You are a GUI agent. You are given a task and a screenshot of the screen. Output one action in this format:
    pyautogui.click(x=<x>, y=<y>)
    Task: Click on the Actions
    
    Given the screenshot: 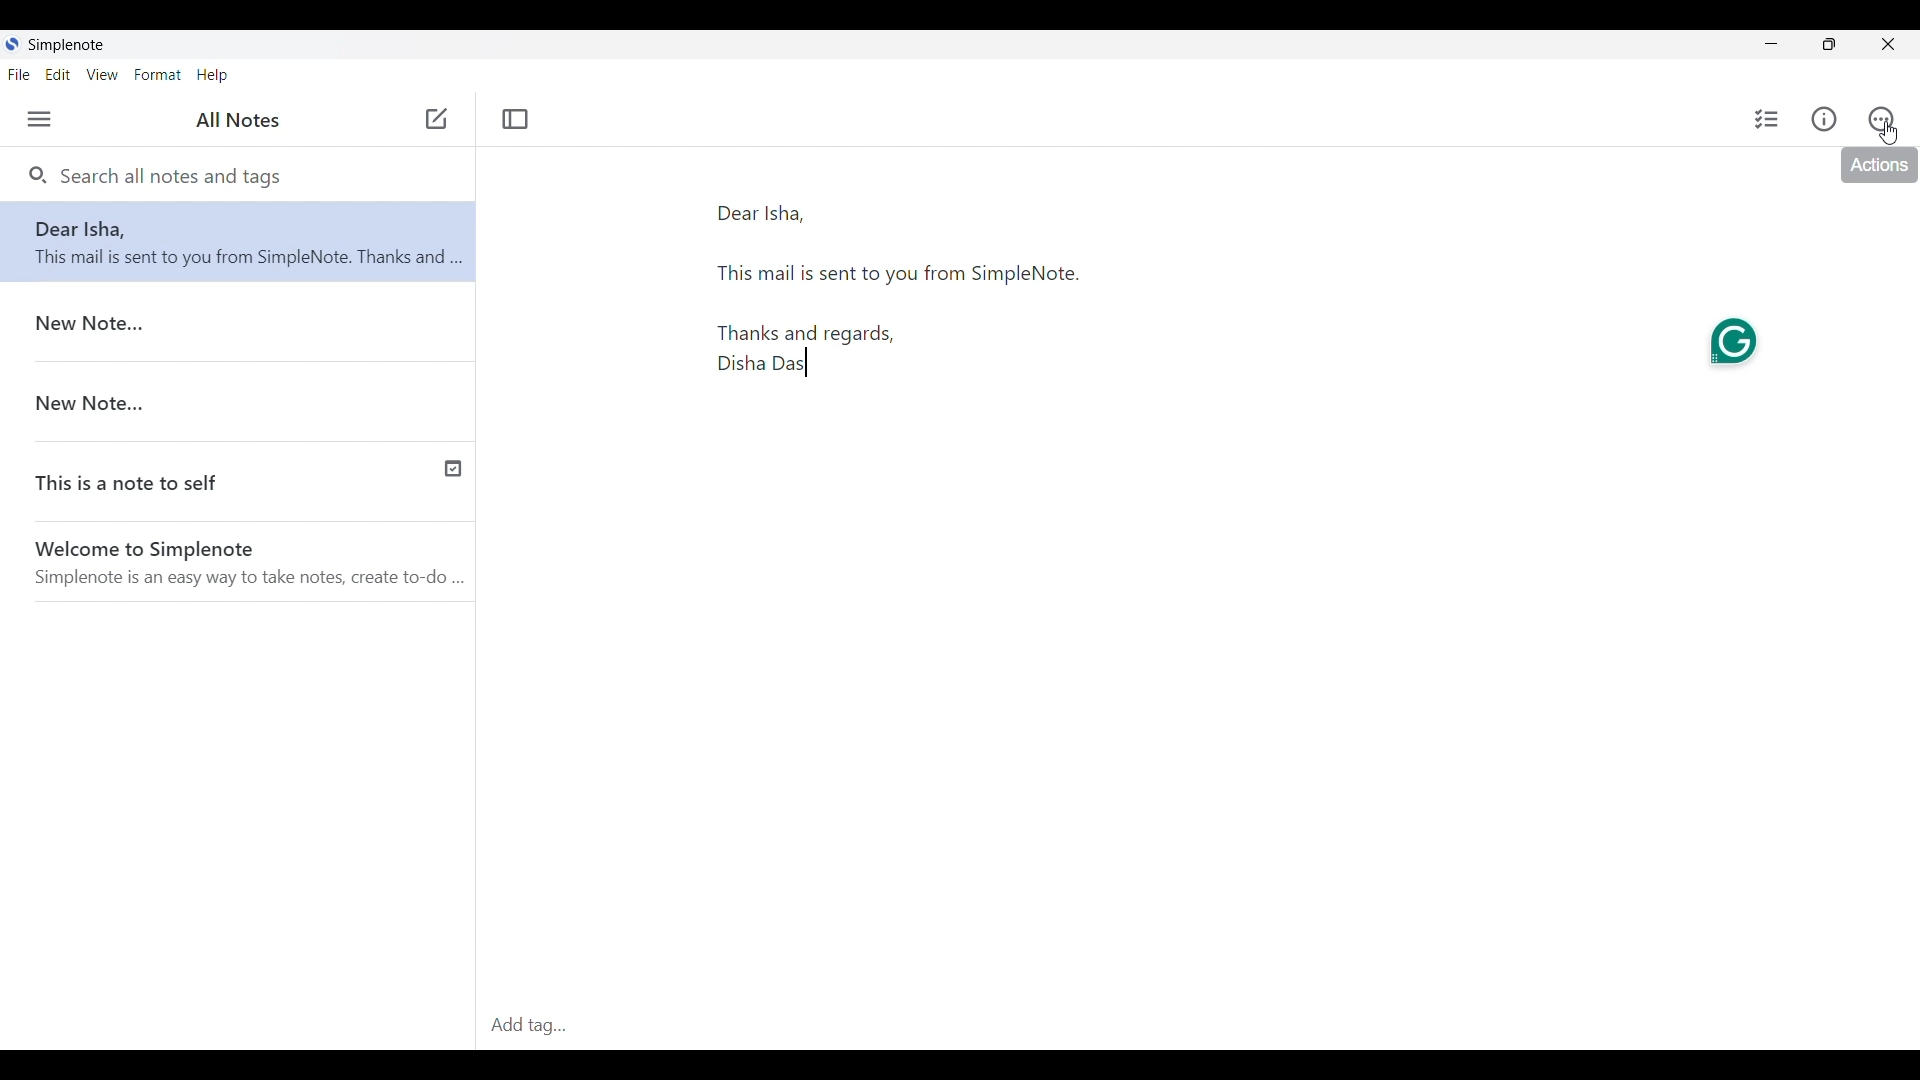 What is the action you would take?
    pyautogui.click(x=1881, y=167)
    